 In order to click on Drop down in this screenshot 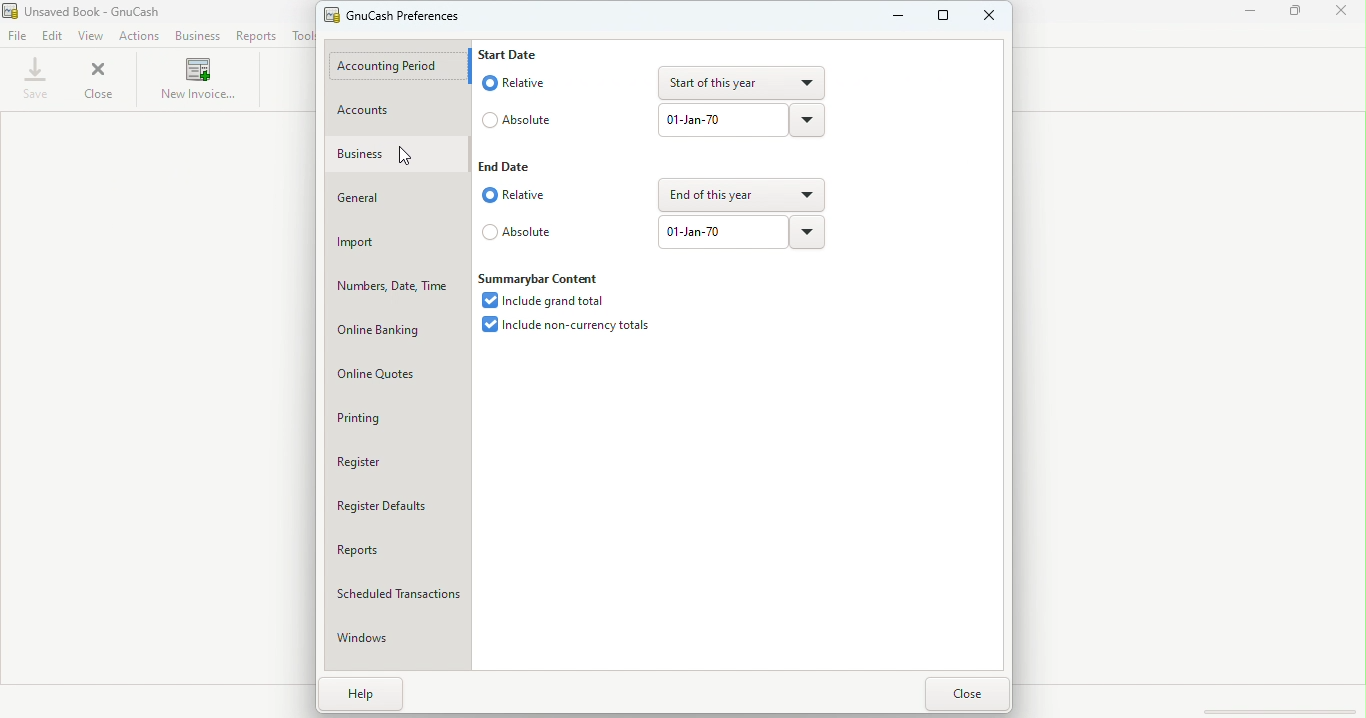, I will do `click(730, 82)`.